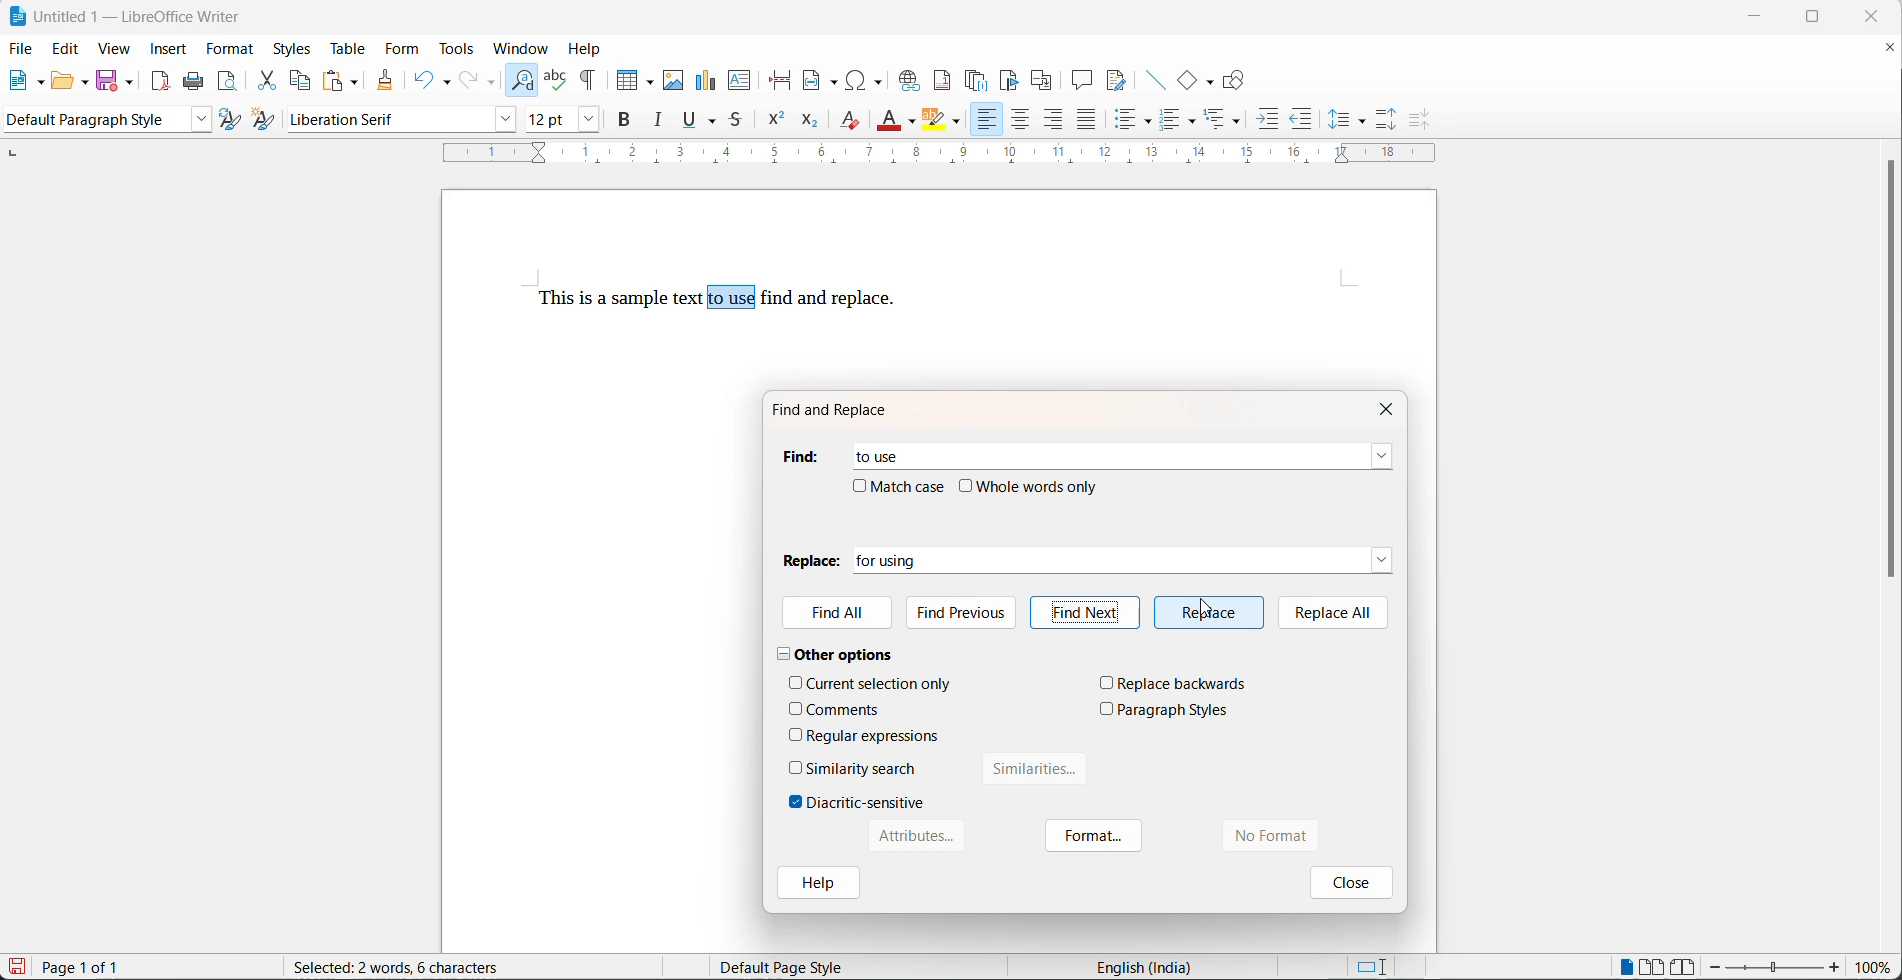 The image size is (1902, 980). What do you see at coordinates (868, 452) in the screenshot?
I see `to use` at bounding box center [868, 452].